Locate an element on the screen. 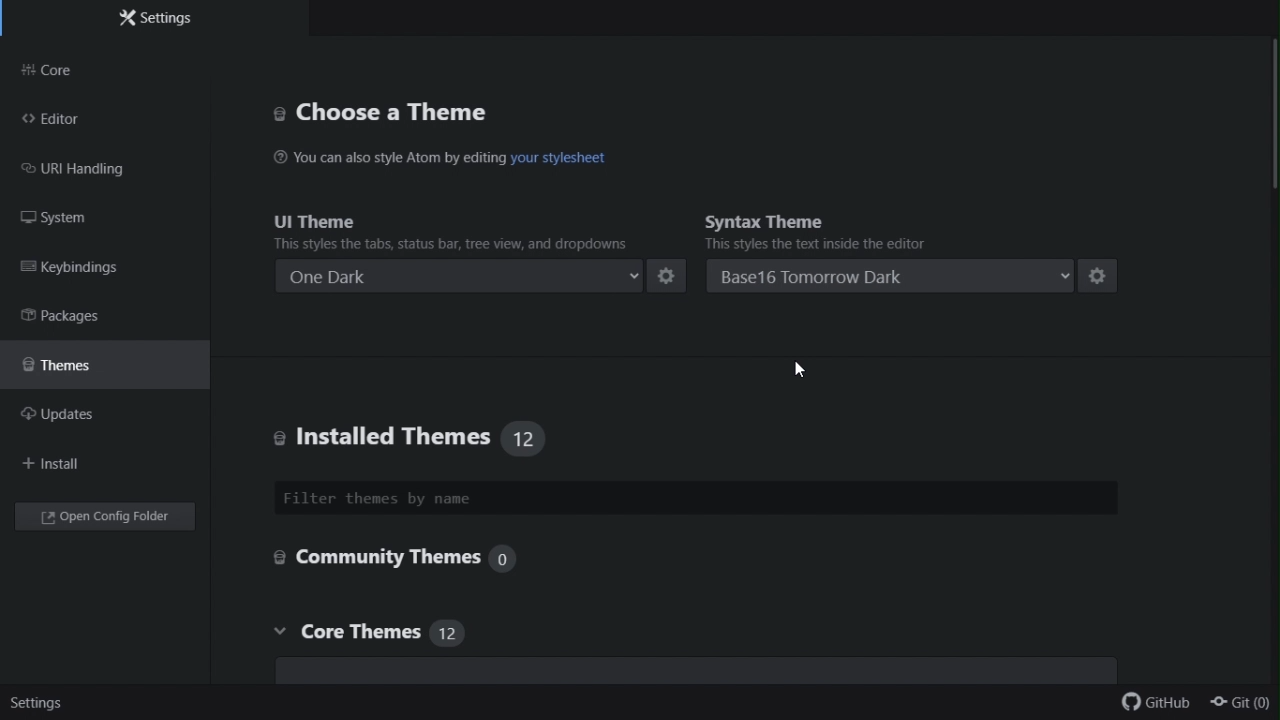 The height and width of the screenshot is (720, 1280). One dark is located at coordinates (461, 274).